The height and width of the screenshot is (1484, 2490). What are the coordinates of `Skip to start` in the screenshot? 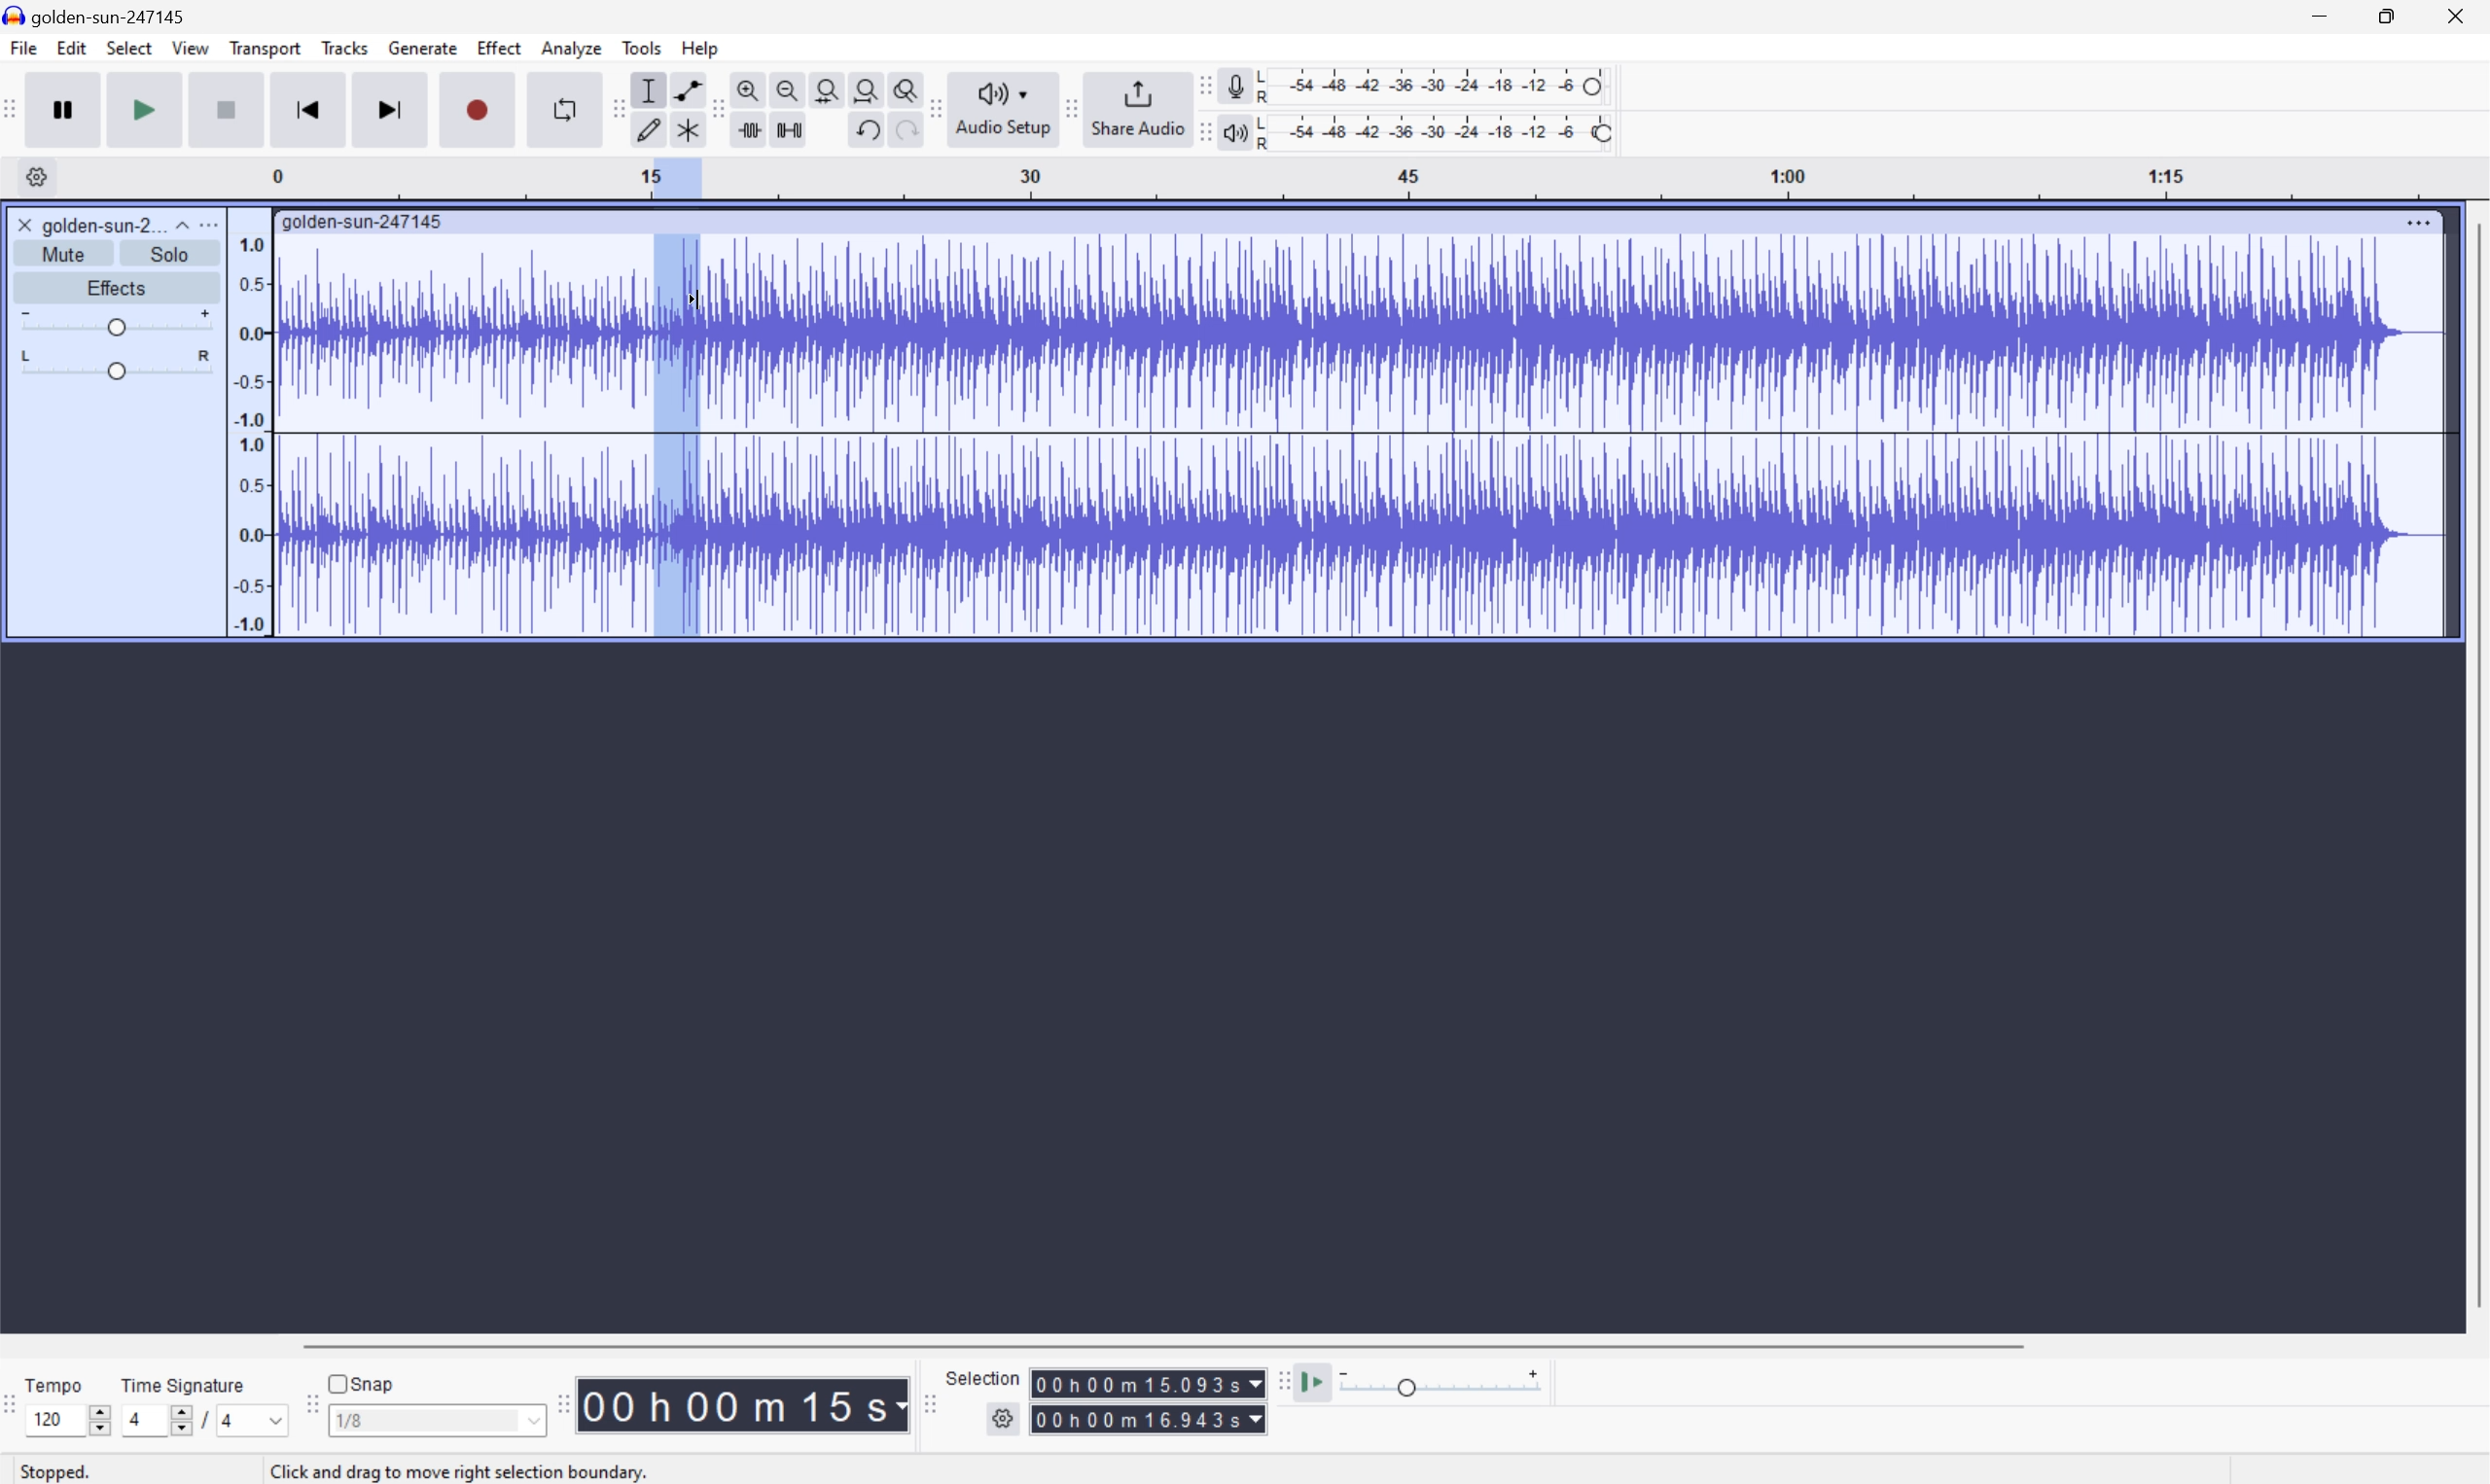 It's located at (310, 109).